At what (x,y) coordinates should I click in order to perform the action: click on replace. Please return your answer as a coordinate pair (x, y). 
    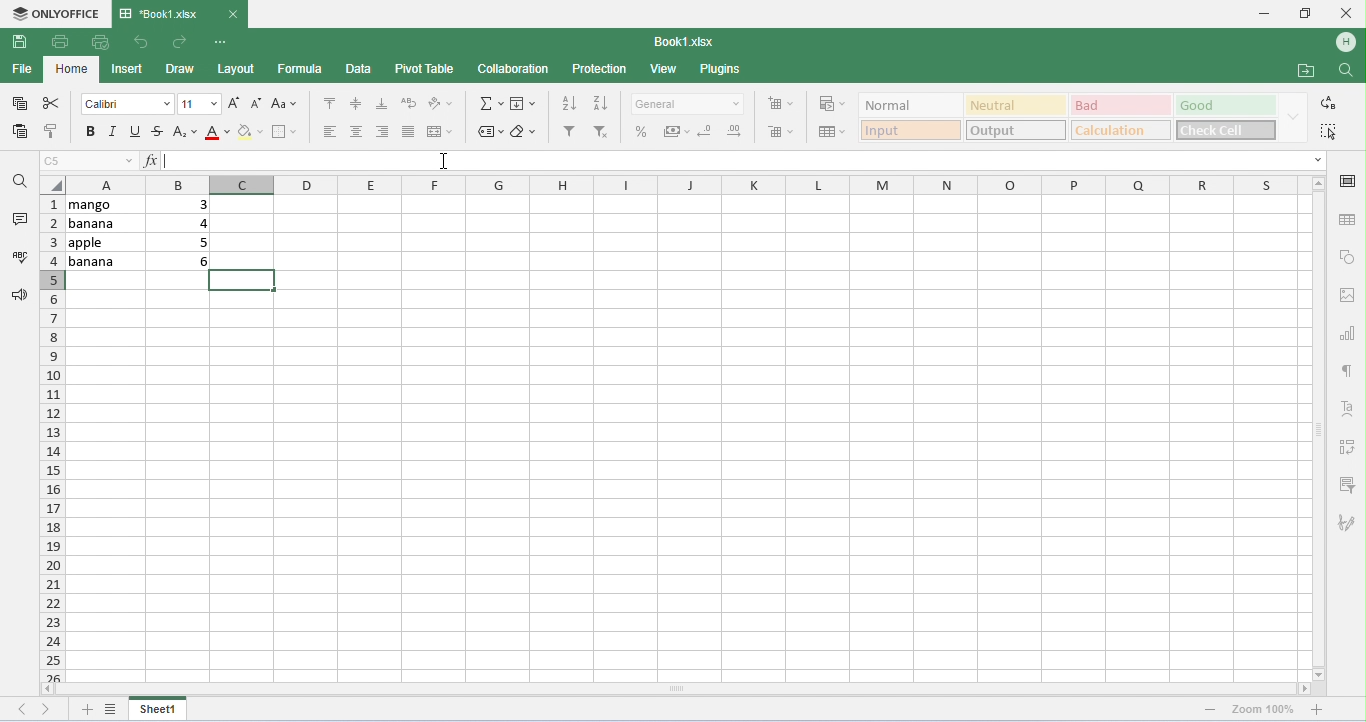
    Looking at the image, I should click on (1326, 103).